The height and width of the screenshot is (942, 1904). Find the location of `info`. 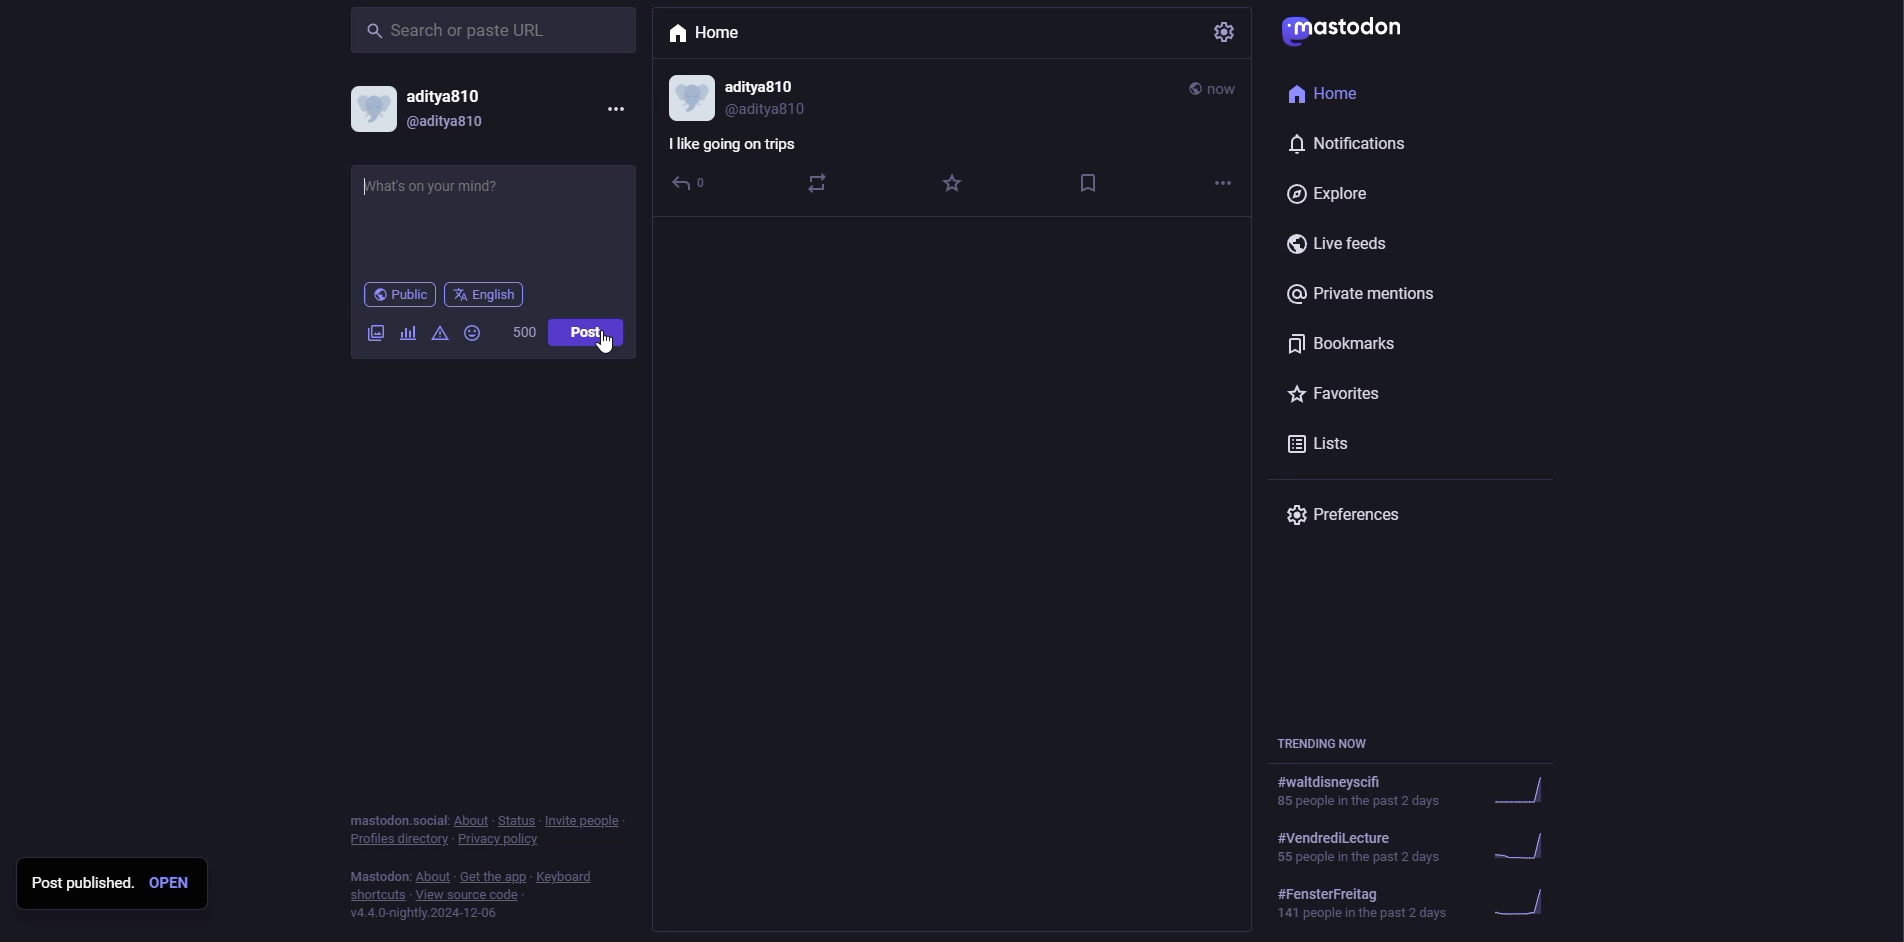

info is located at coordinates (490, 862).